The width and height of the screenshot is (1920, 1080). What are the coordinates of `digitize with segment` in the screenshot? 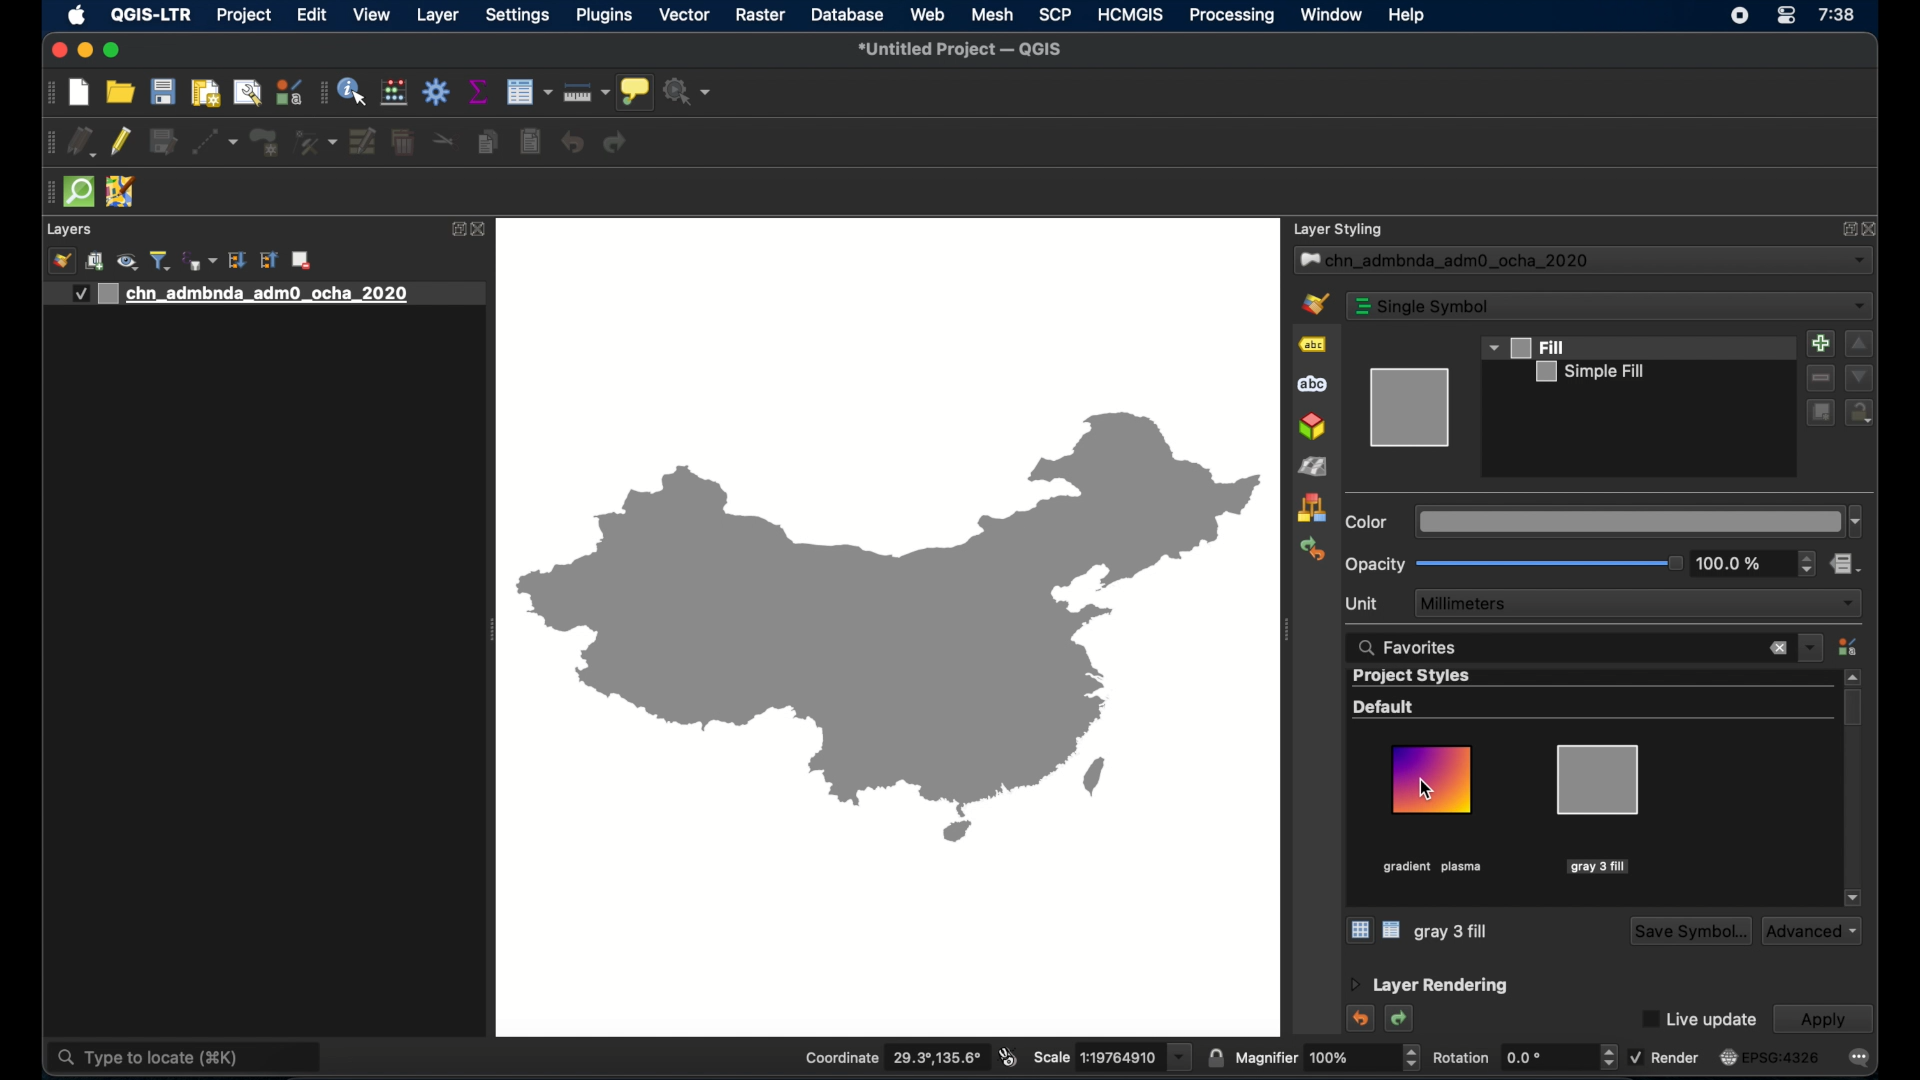 It's located at (214, 142).